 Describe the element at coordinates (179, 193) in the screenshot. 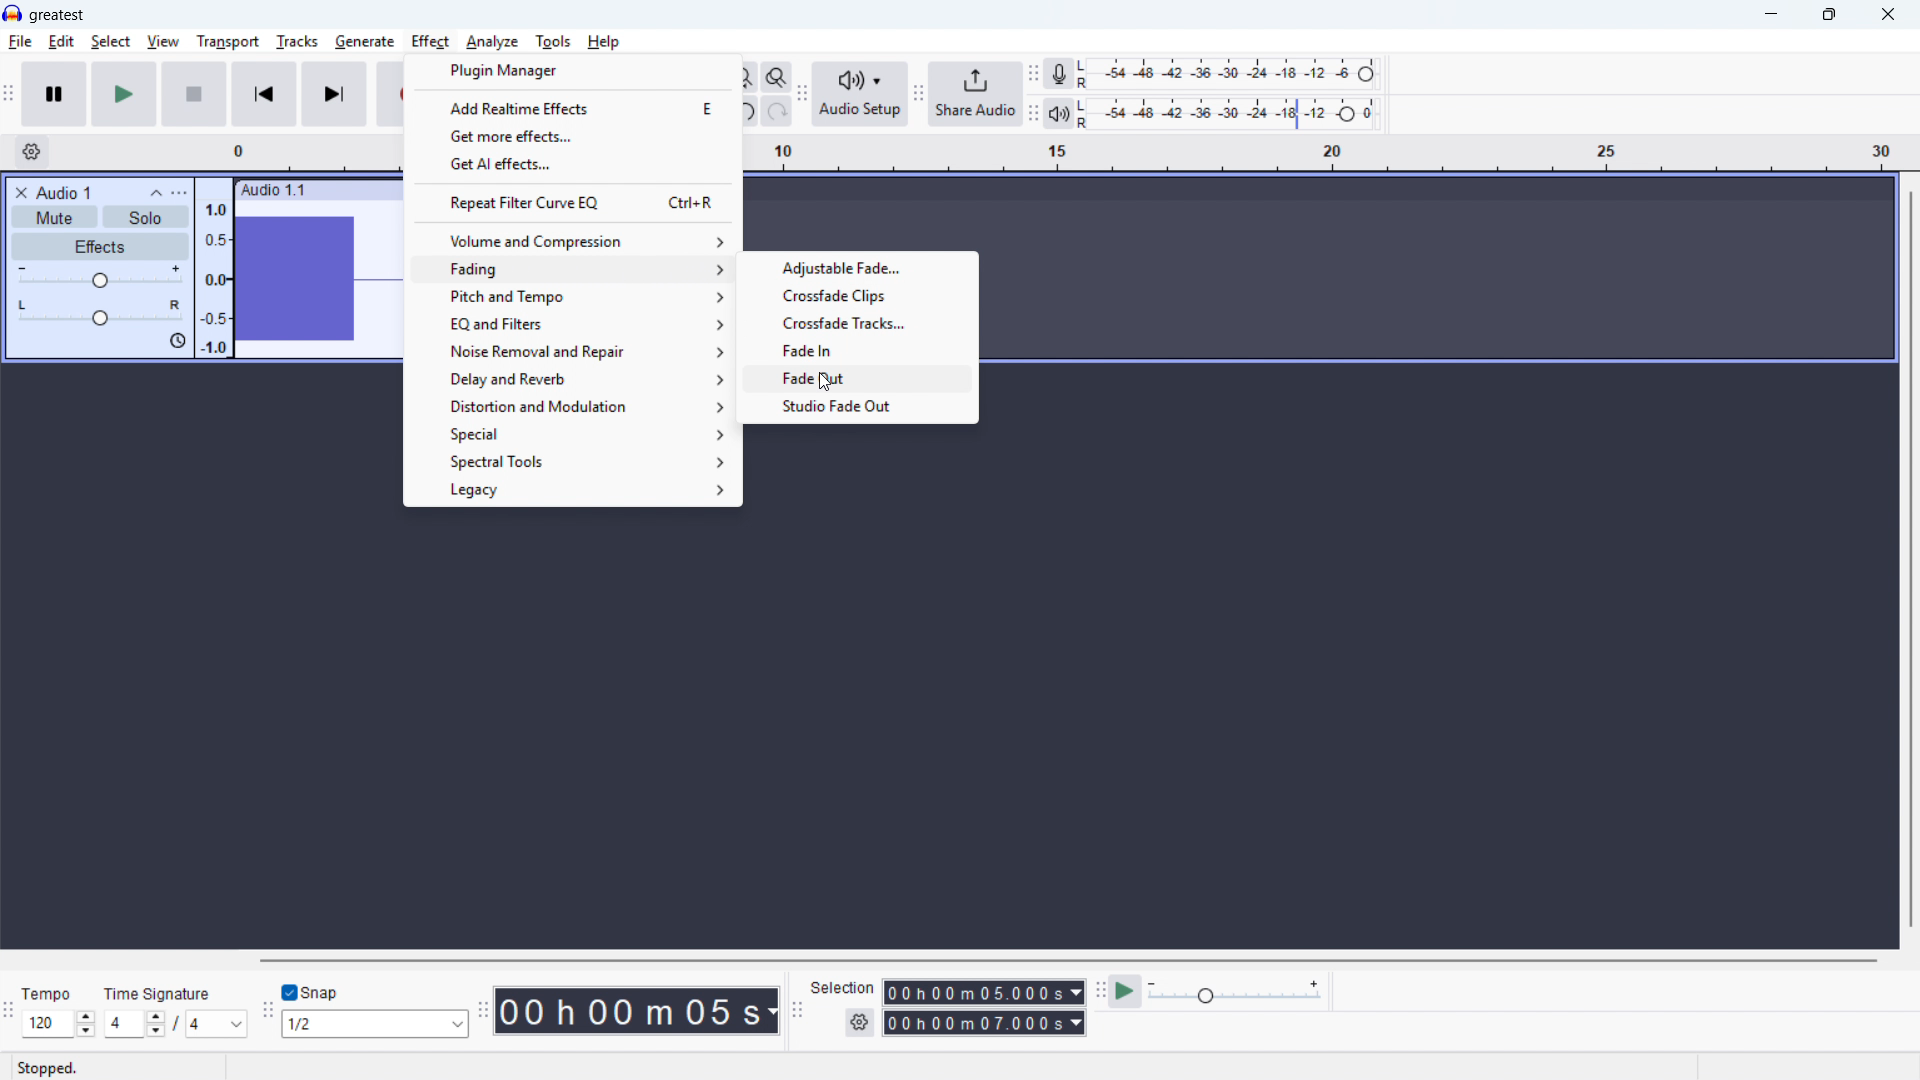

I see `Track control panel menu ` at that location.